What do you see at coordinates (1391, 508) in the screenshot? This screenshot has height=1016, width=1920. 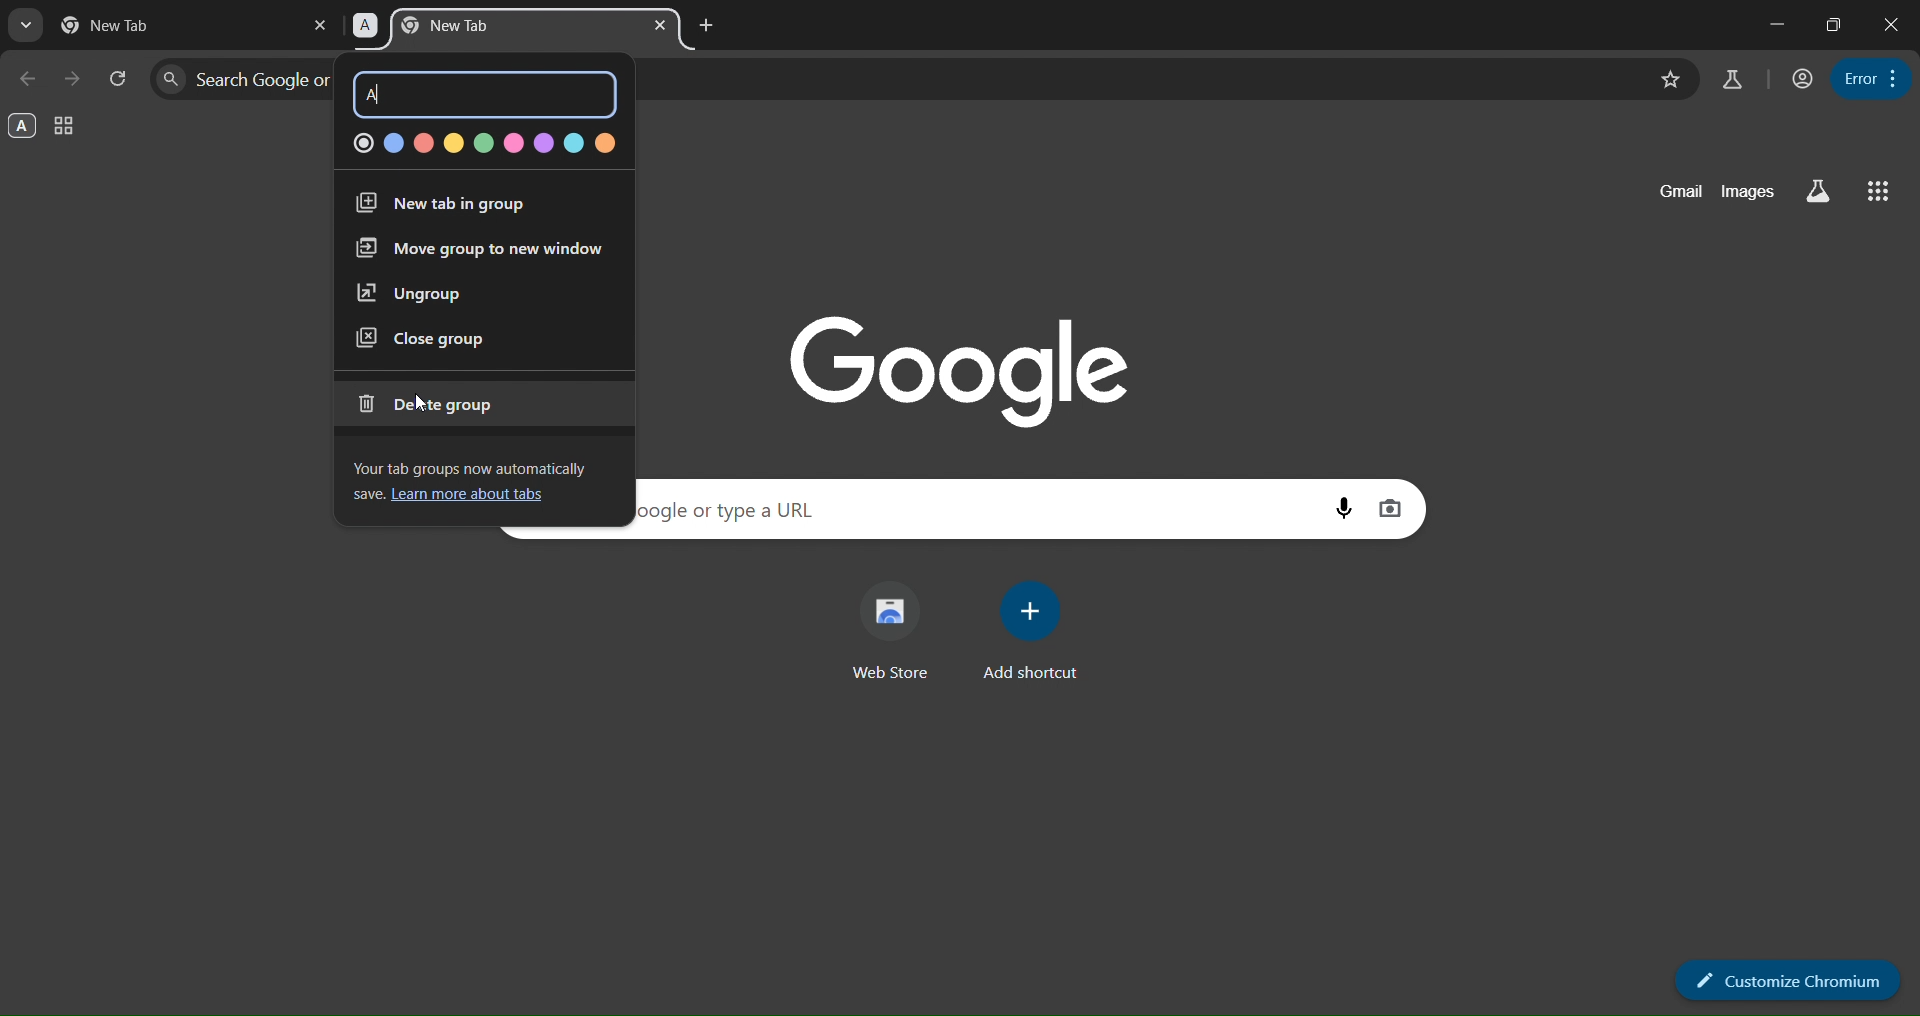 I see `image search` at bounding box center [1391, 508].